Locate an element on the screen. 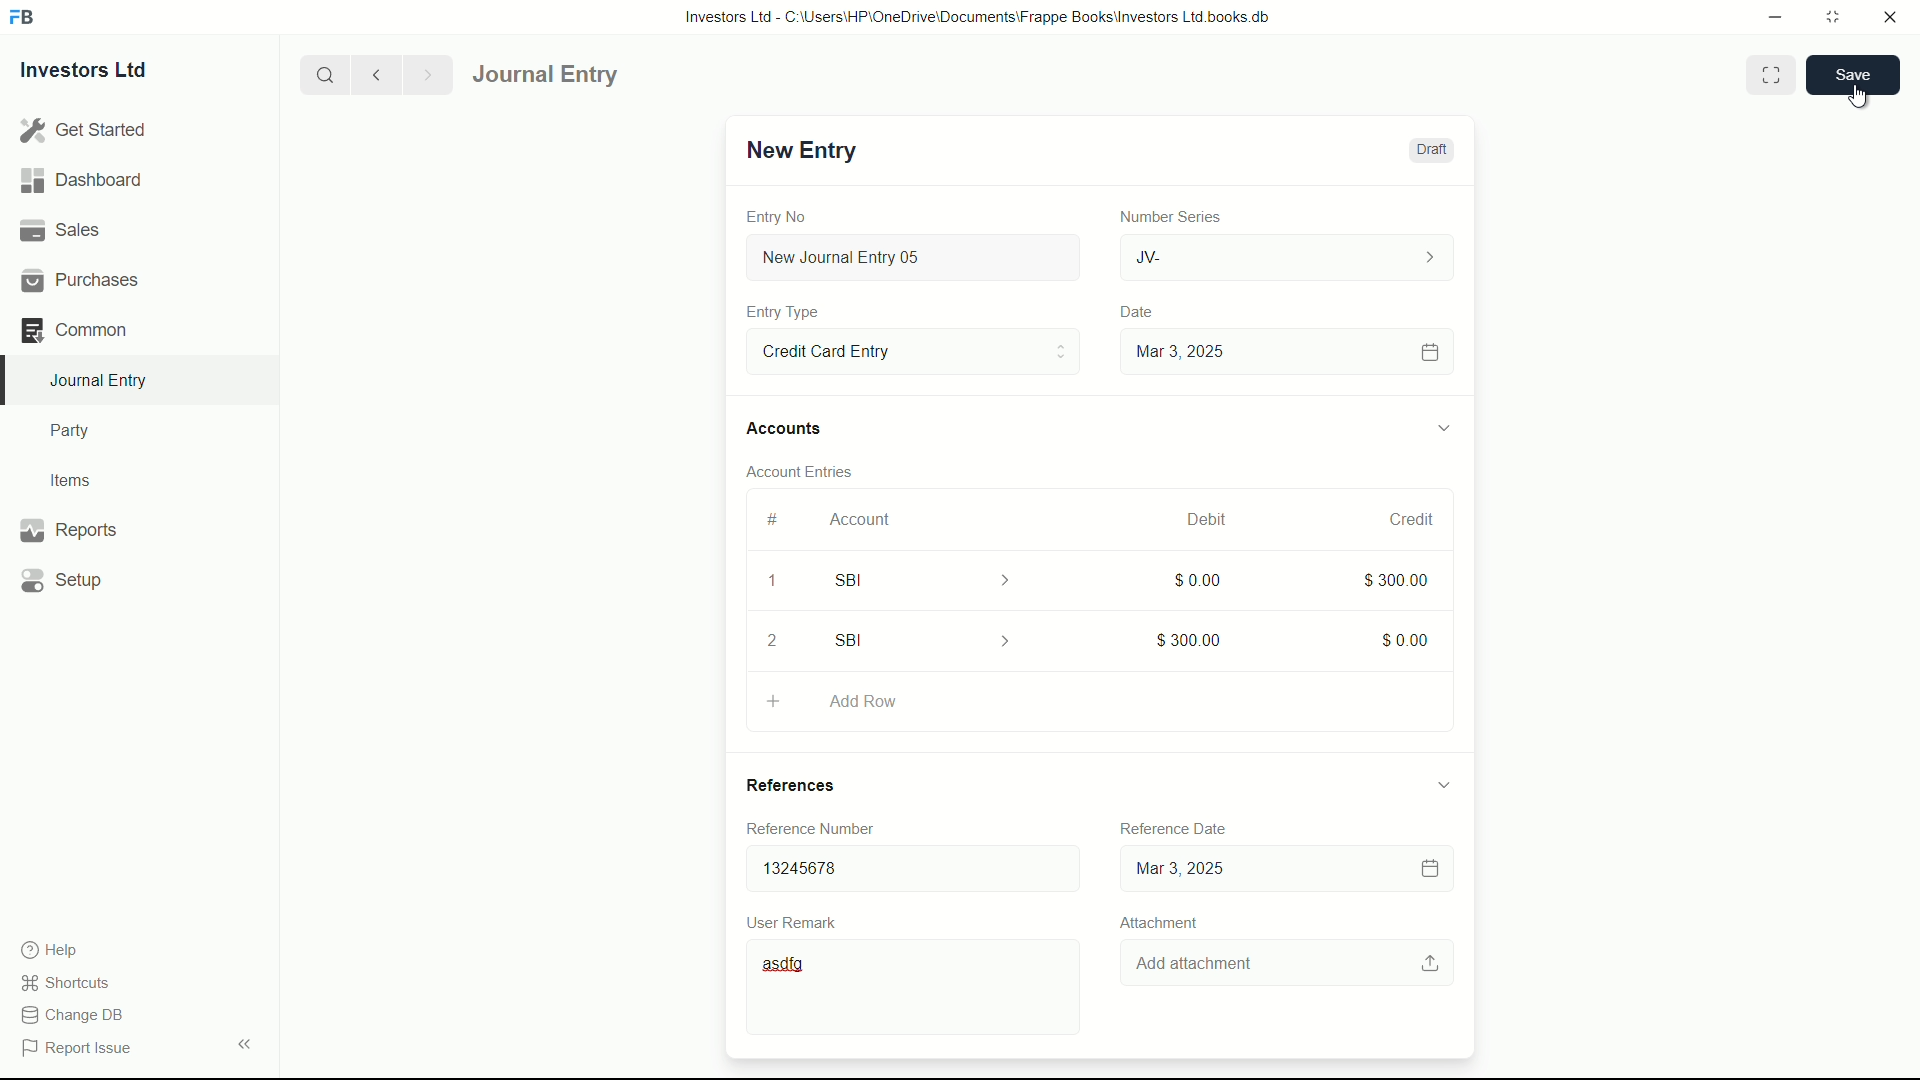 The width and height of the screenshot is (1920, 1080). 2 is located at coordinates (779, 640).